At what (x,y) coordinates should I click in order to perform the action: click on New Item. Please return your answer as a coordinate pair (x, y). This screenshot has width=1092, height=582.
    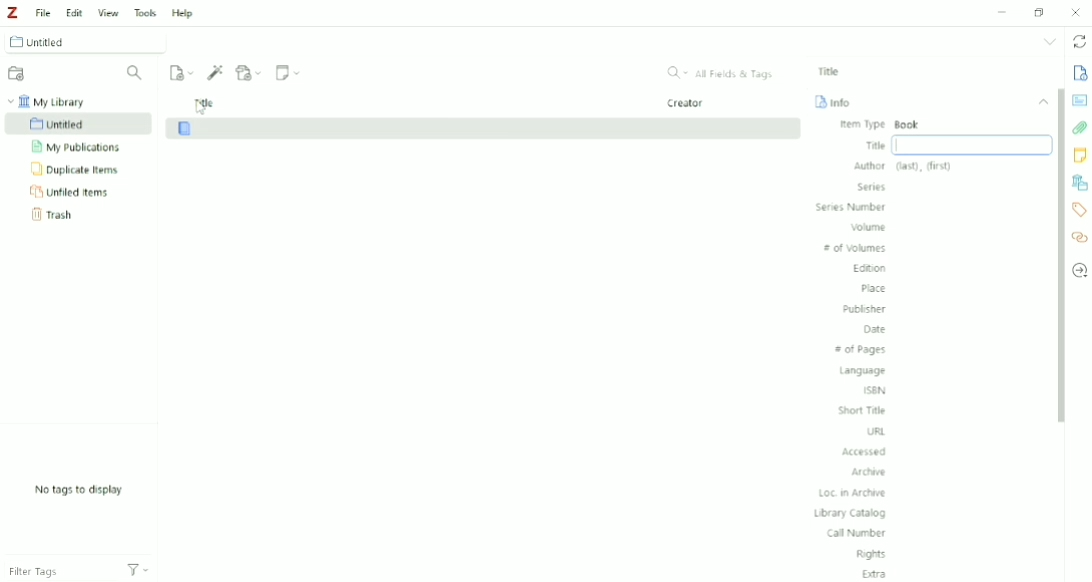
    Looking at the image, I should click on (182, 72).